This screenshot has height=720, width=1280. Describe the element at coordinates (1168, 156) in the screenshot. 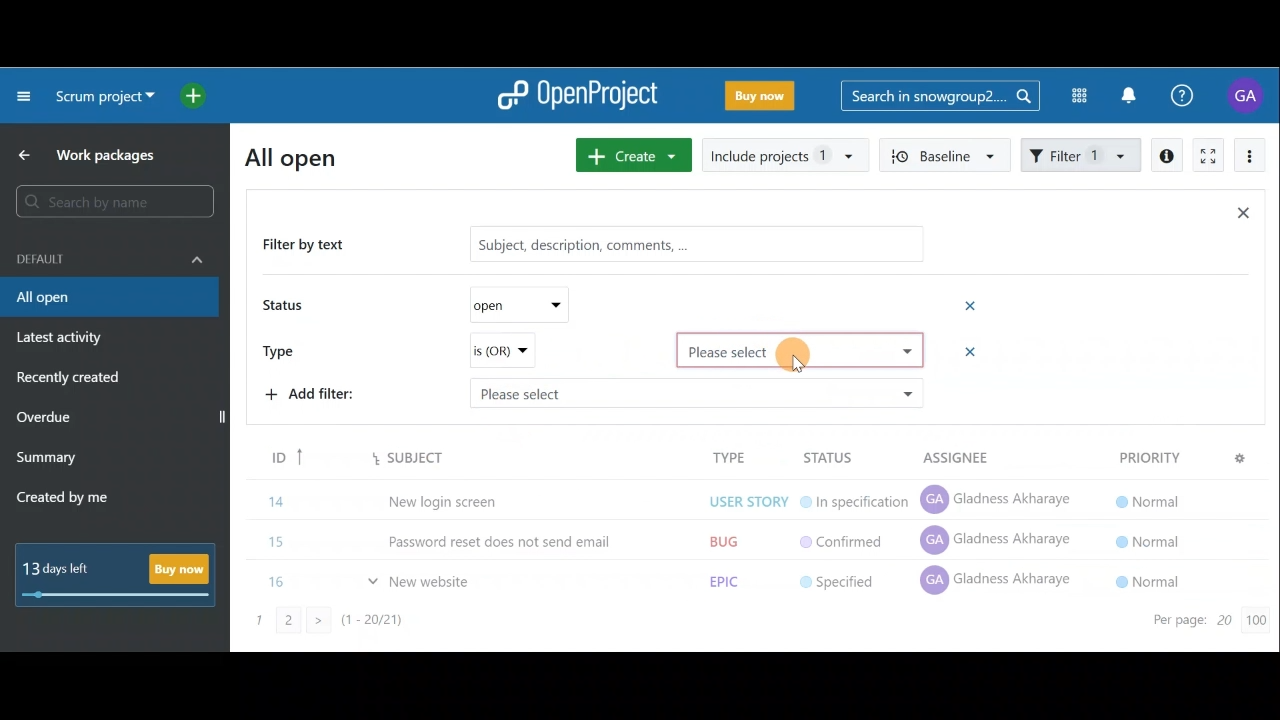

I see `Open details view` at that location.